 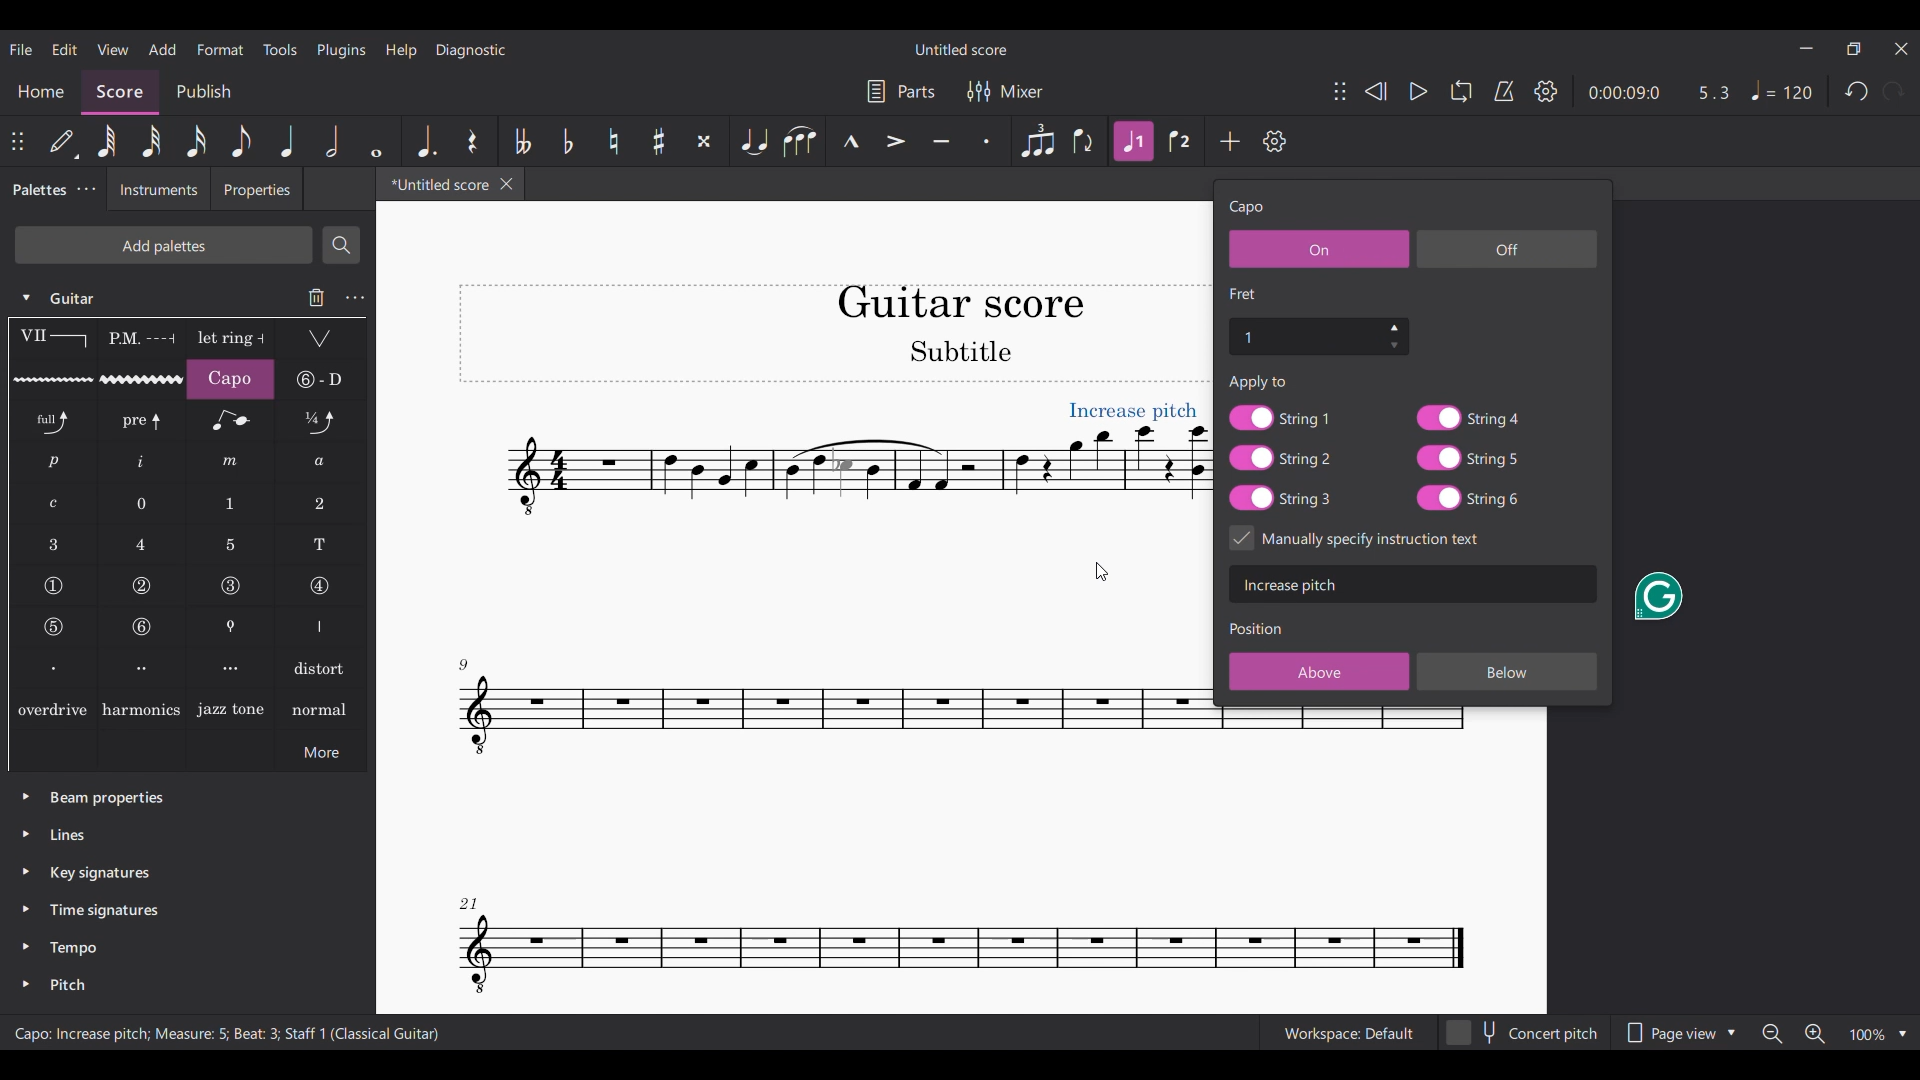 I want to click on Rest, so click(x=473, y=141).